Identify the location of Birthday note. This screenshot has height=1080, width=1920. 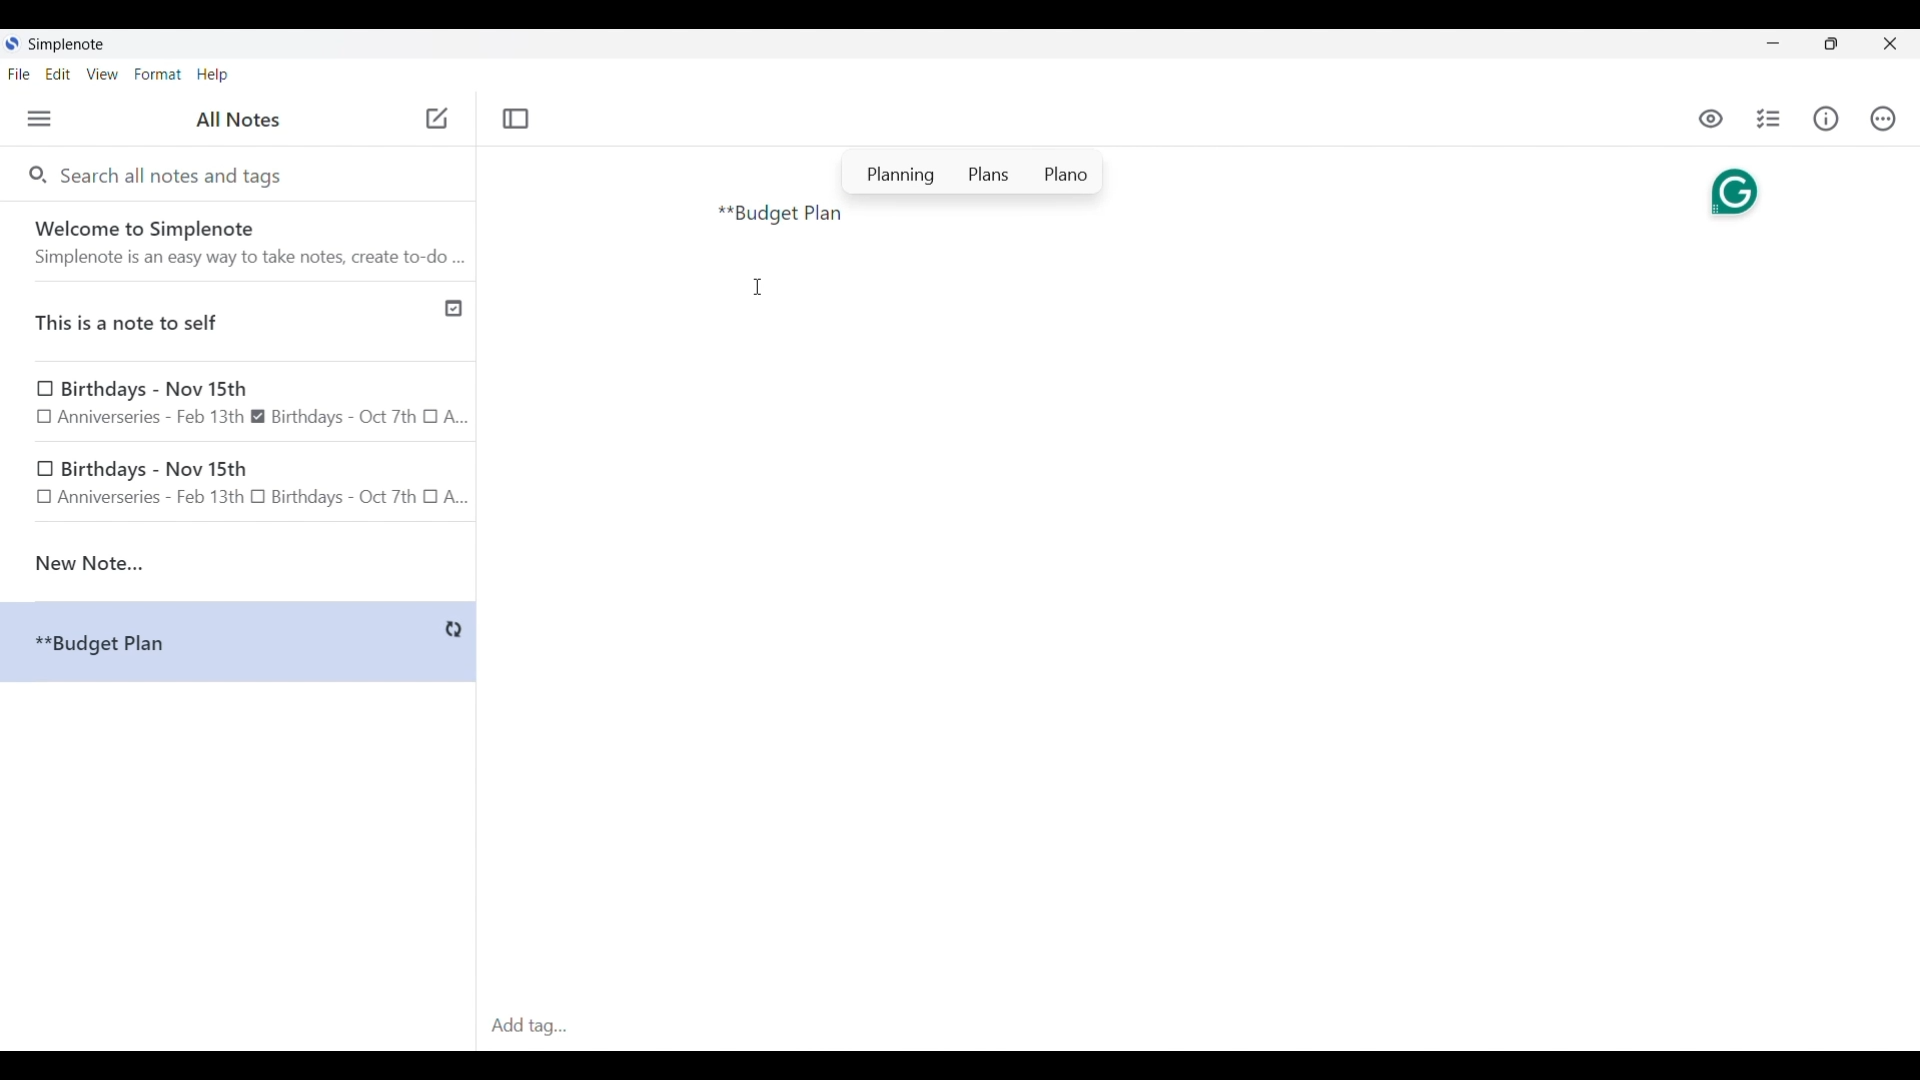
(239, 402).